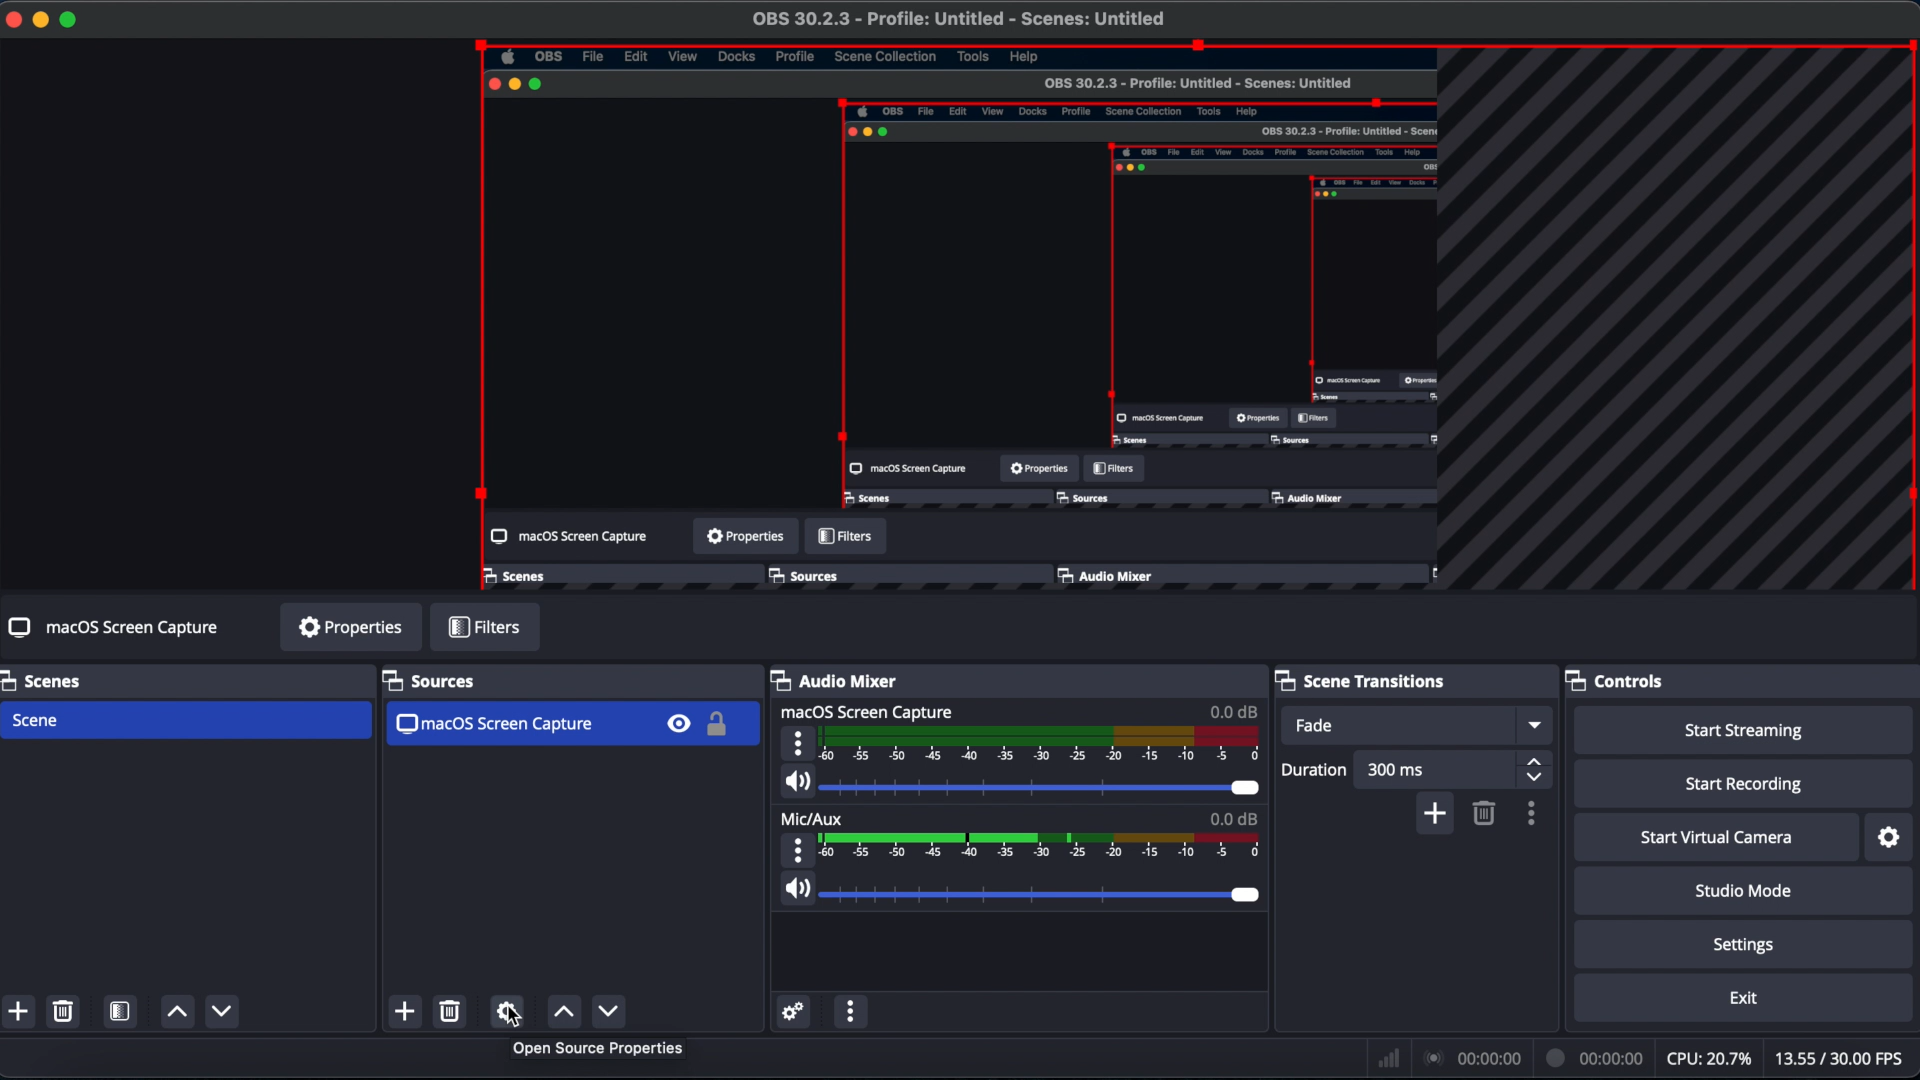 This screenshot has height=1080, width=1920. I want to click on 0.0dB, so click(1233, 817).